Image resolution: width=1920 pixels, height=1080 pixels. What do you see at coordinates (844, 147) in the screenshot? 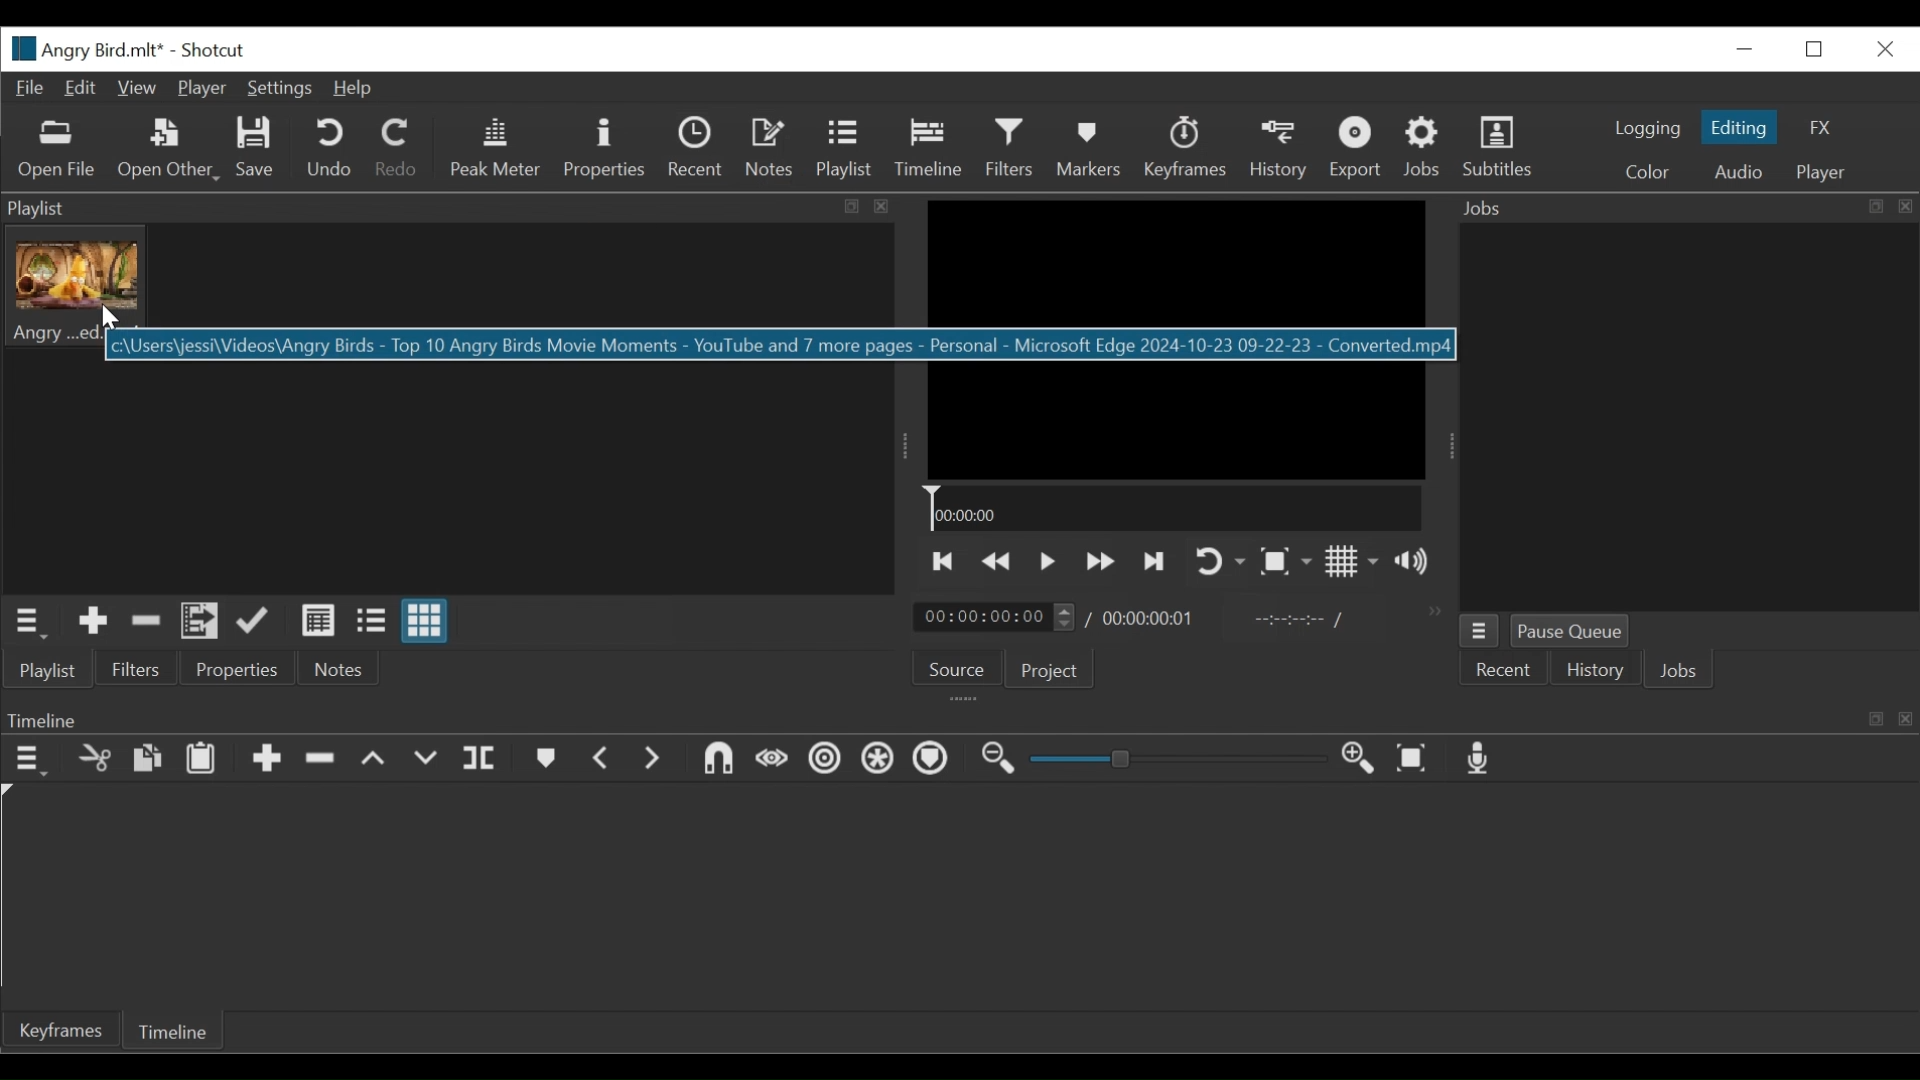
I see `Playlist` at bounding box center [844, 147].